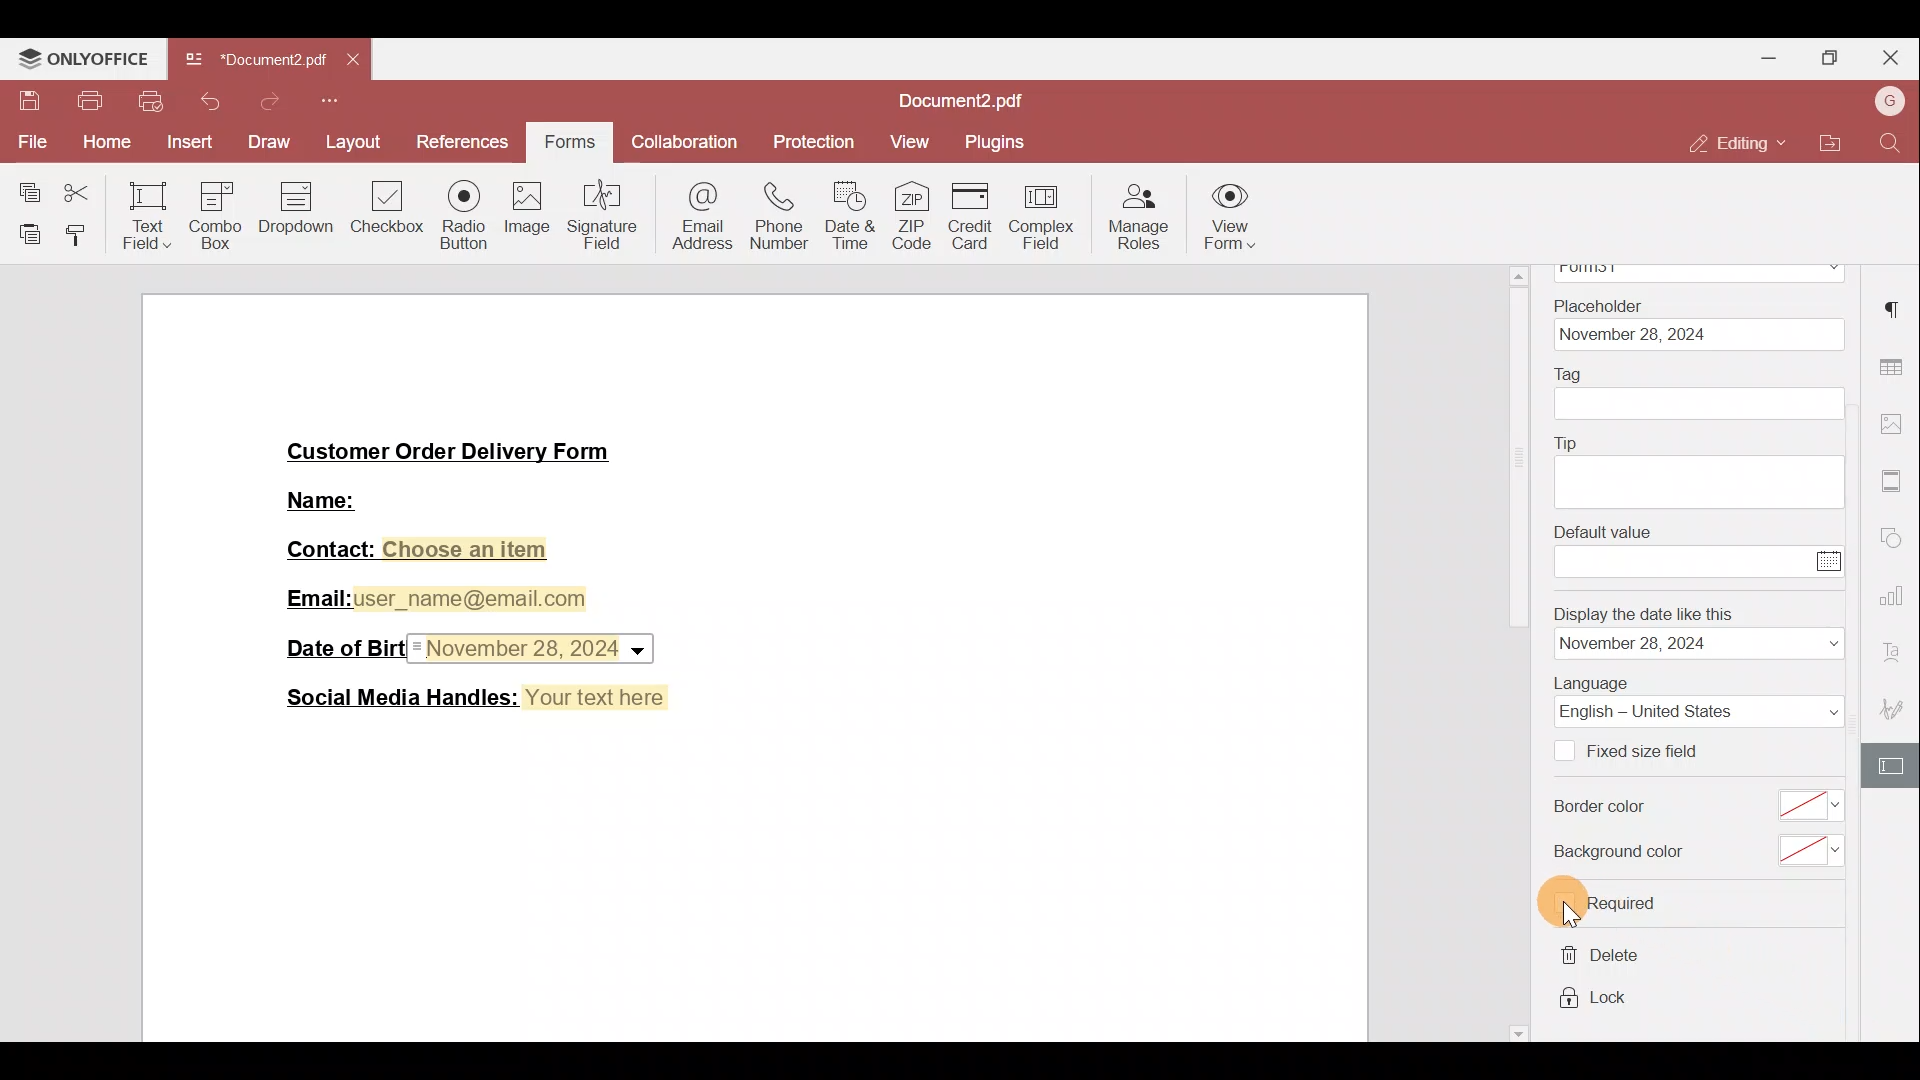 This screenshot has height=1080, width=1920. I want to click on Radio button, so click(463, 210).